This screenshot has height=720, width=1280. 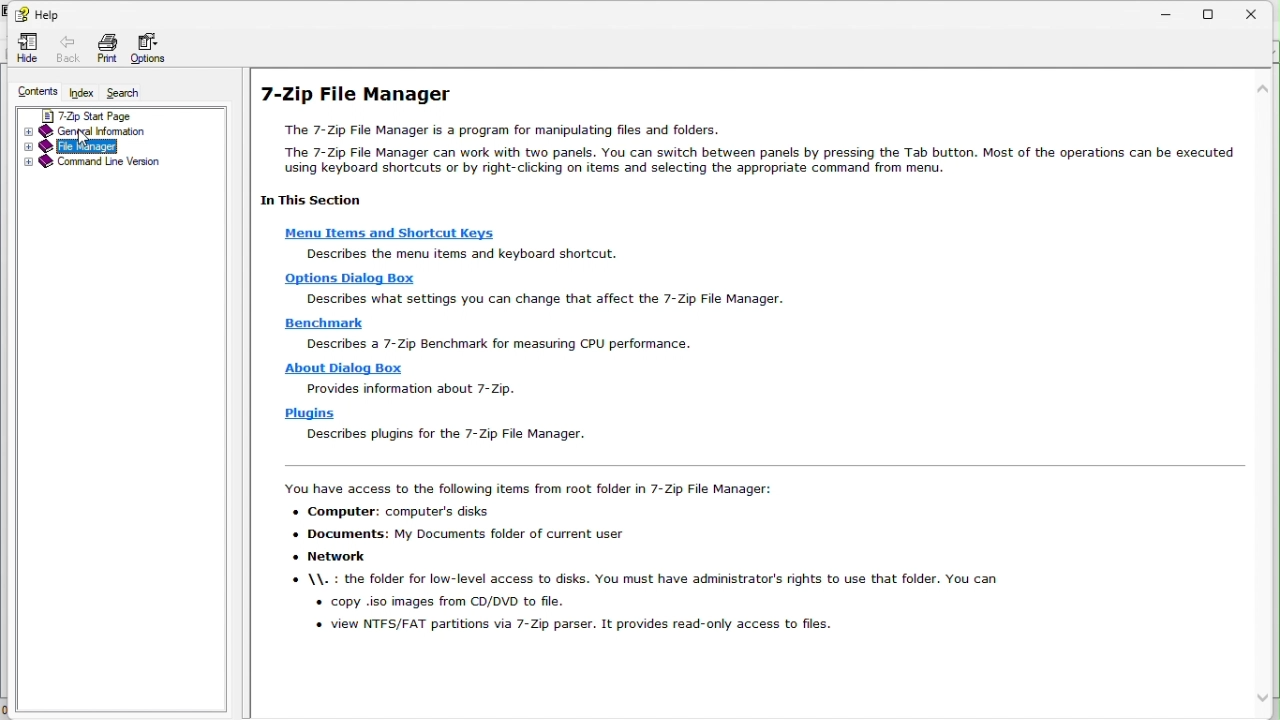 What do you see at coordinates (1219, 13) in the screenshot?
I see `Restore` at bounding box center [1219, 13].